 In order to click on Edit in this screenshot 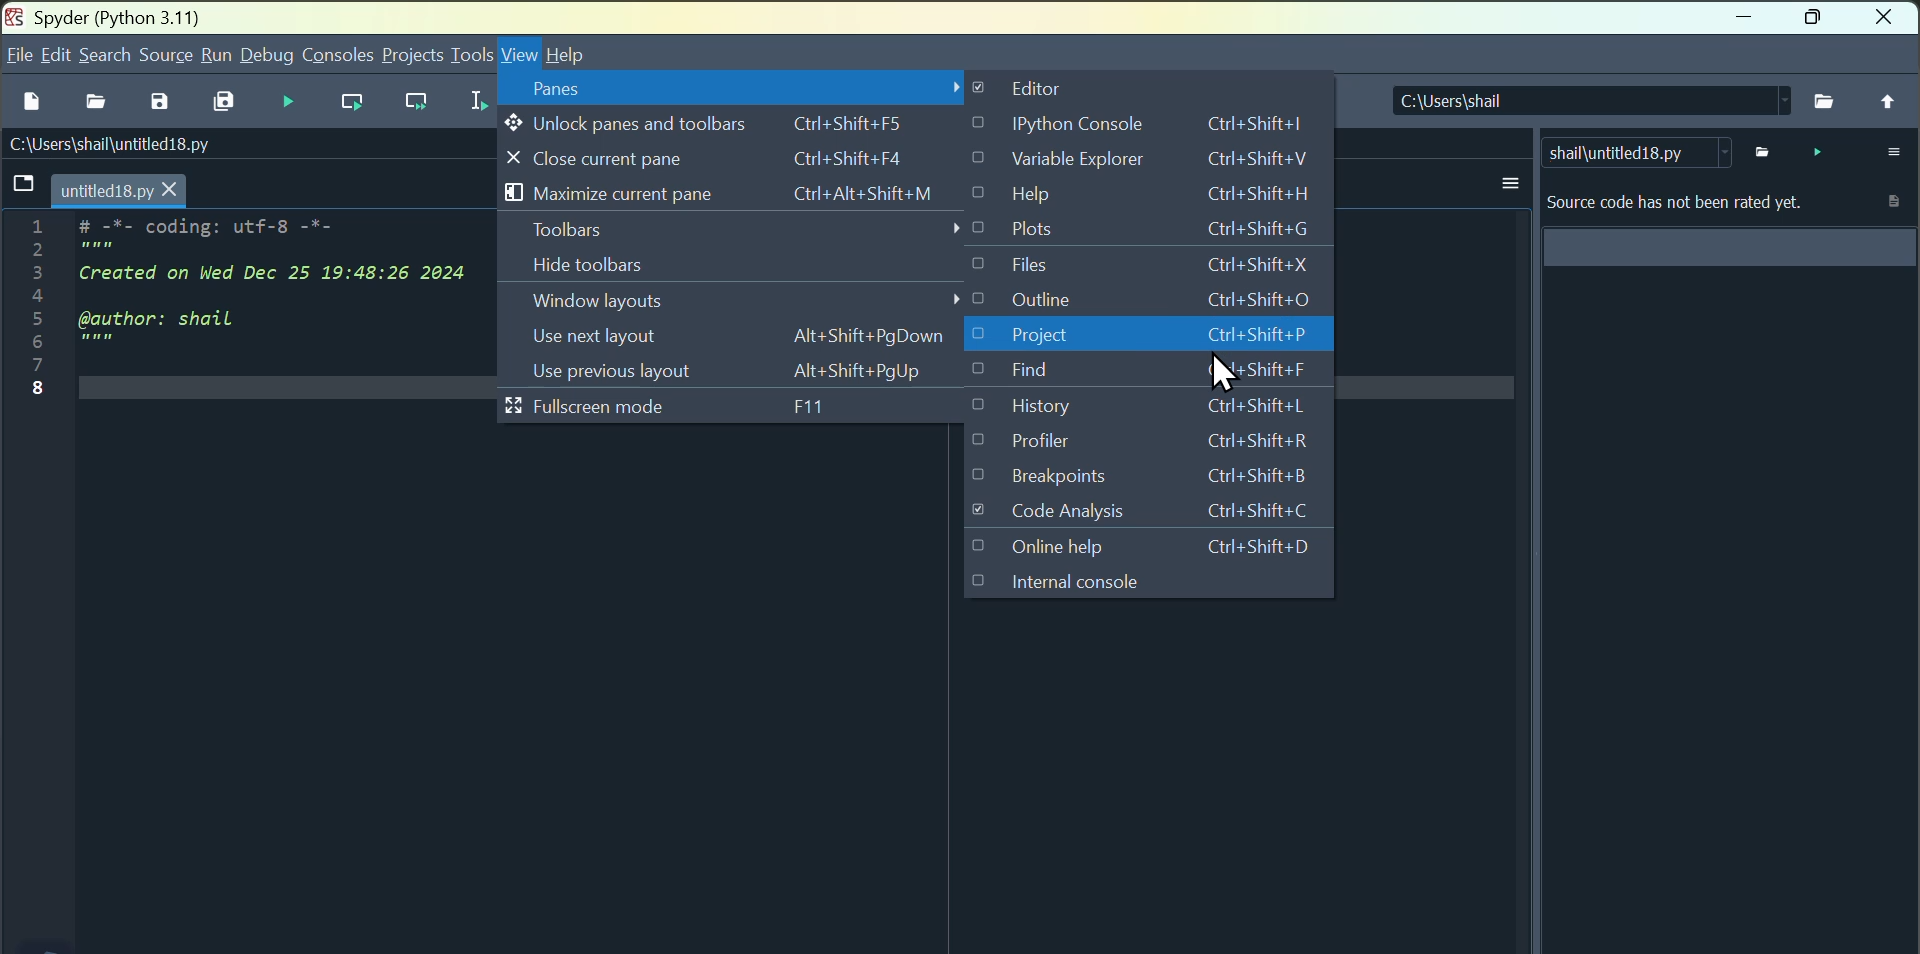, I will do `click(57, 57)`.